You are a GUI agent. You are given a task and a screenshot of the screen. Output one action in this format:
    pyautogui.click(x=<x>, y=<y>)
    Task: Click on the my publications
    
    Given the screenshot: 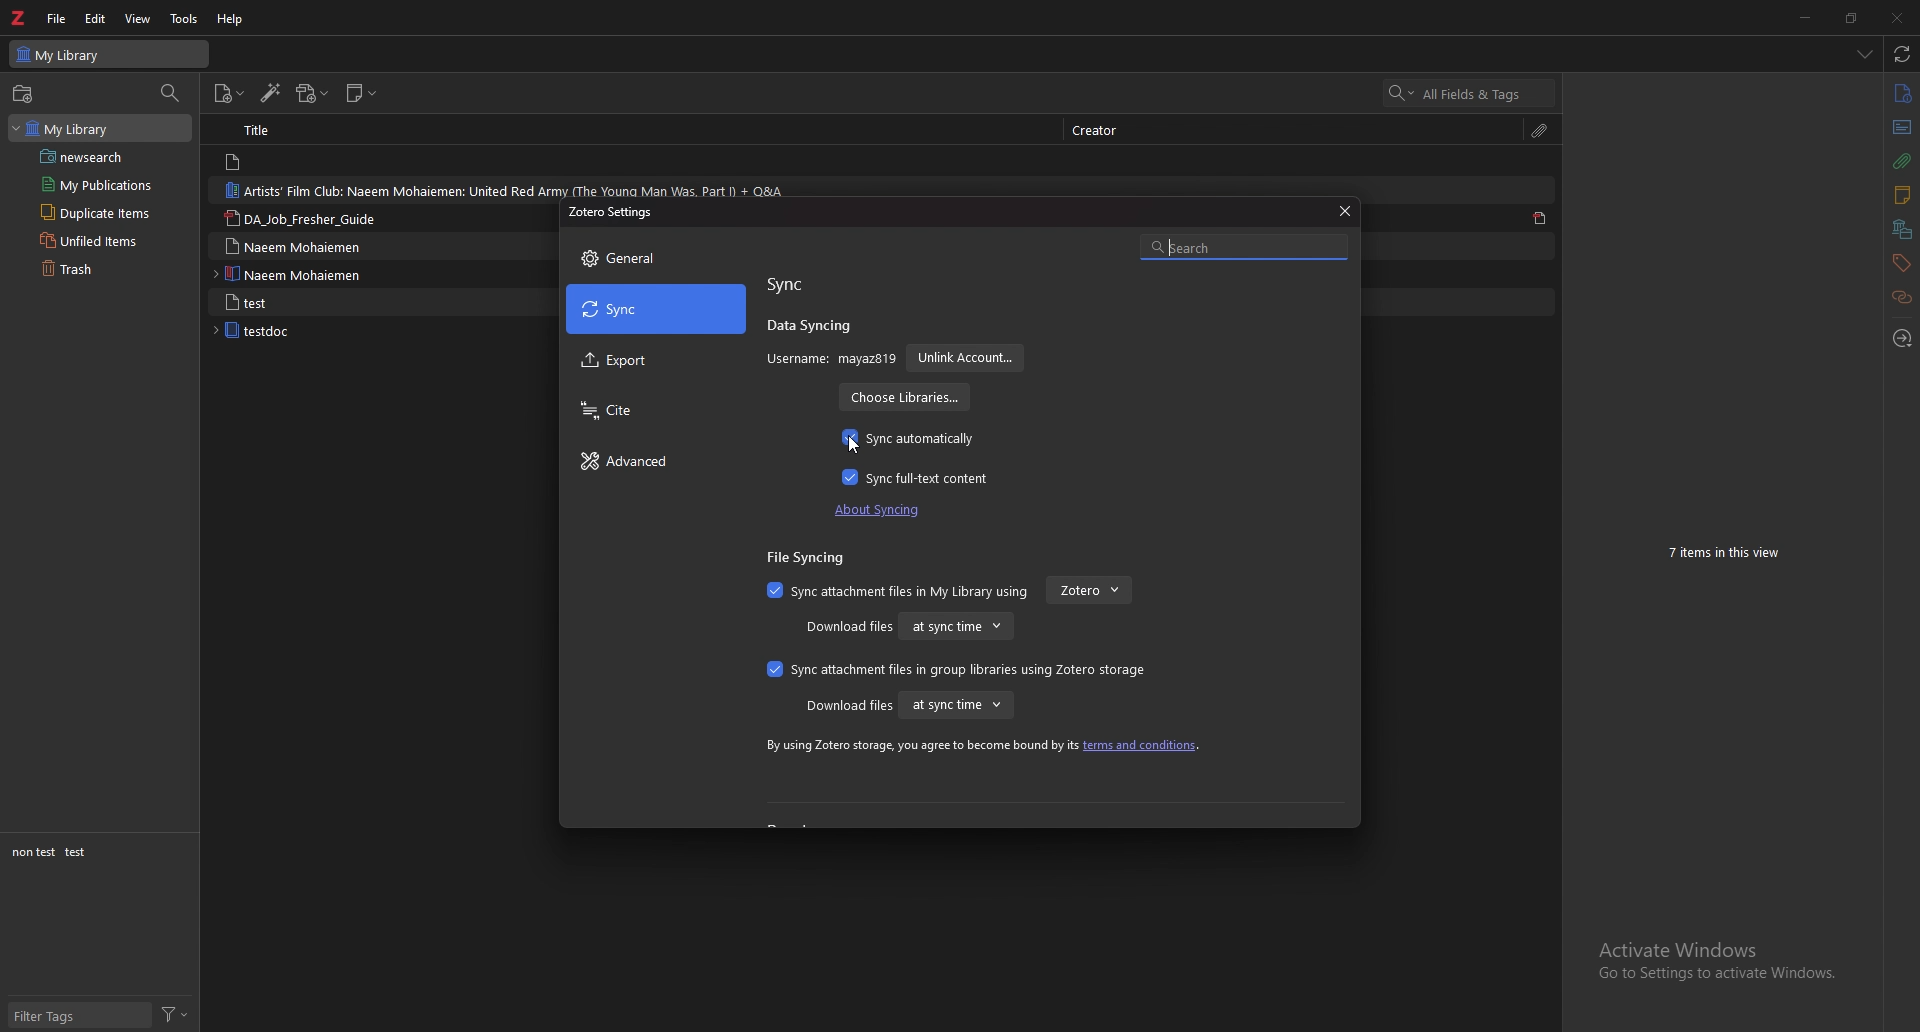 What is the action you would take?
    pyautogui.click(x=101, y=185)
    